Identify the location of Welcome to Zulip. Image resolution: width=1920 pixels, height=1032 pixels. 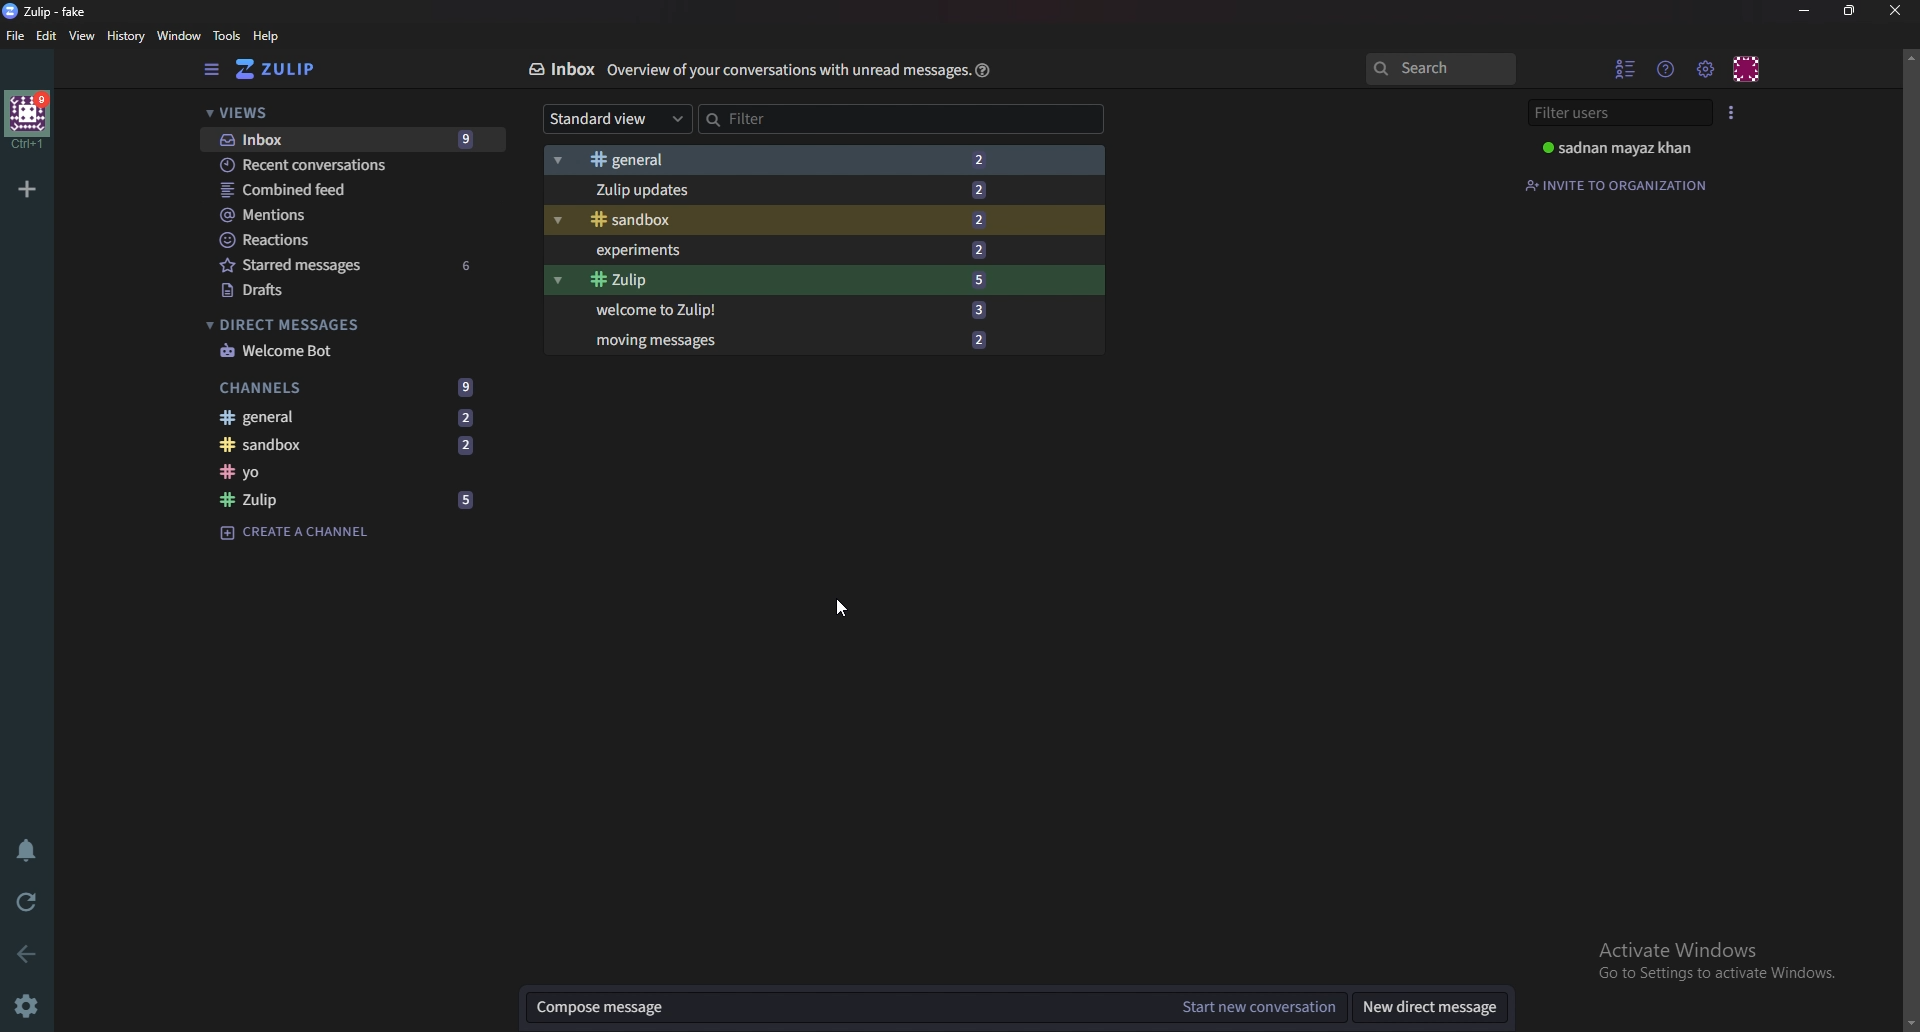
(790, 310).